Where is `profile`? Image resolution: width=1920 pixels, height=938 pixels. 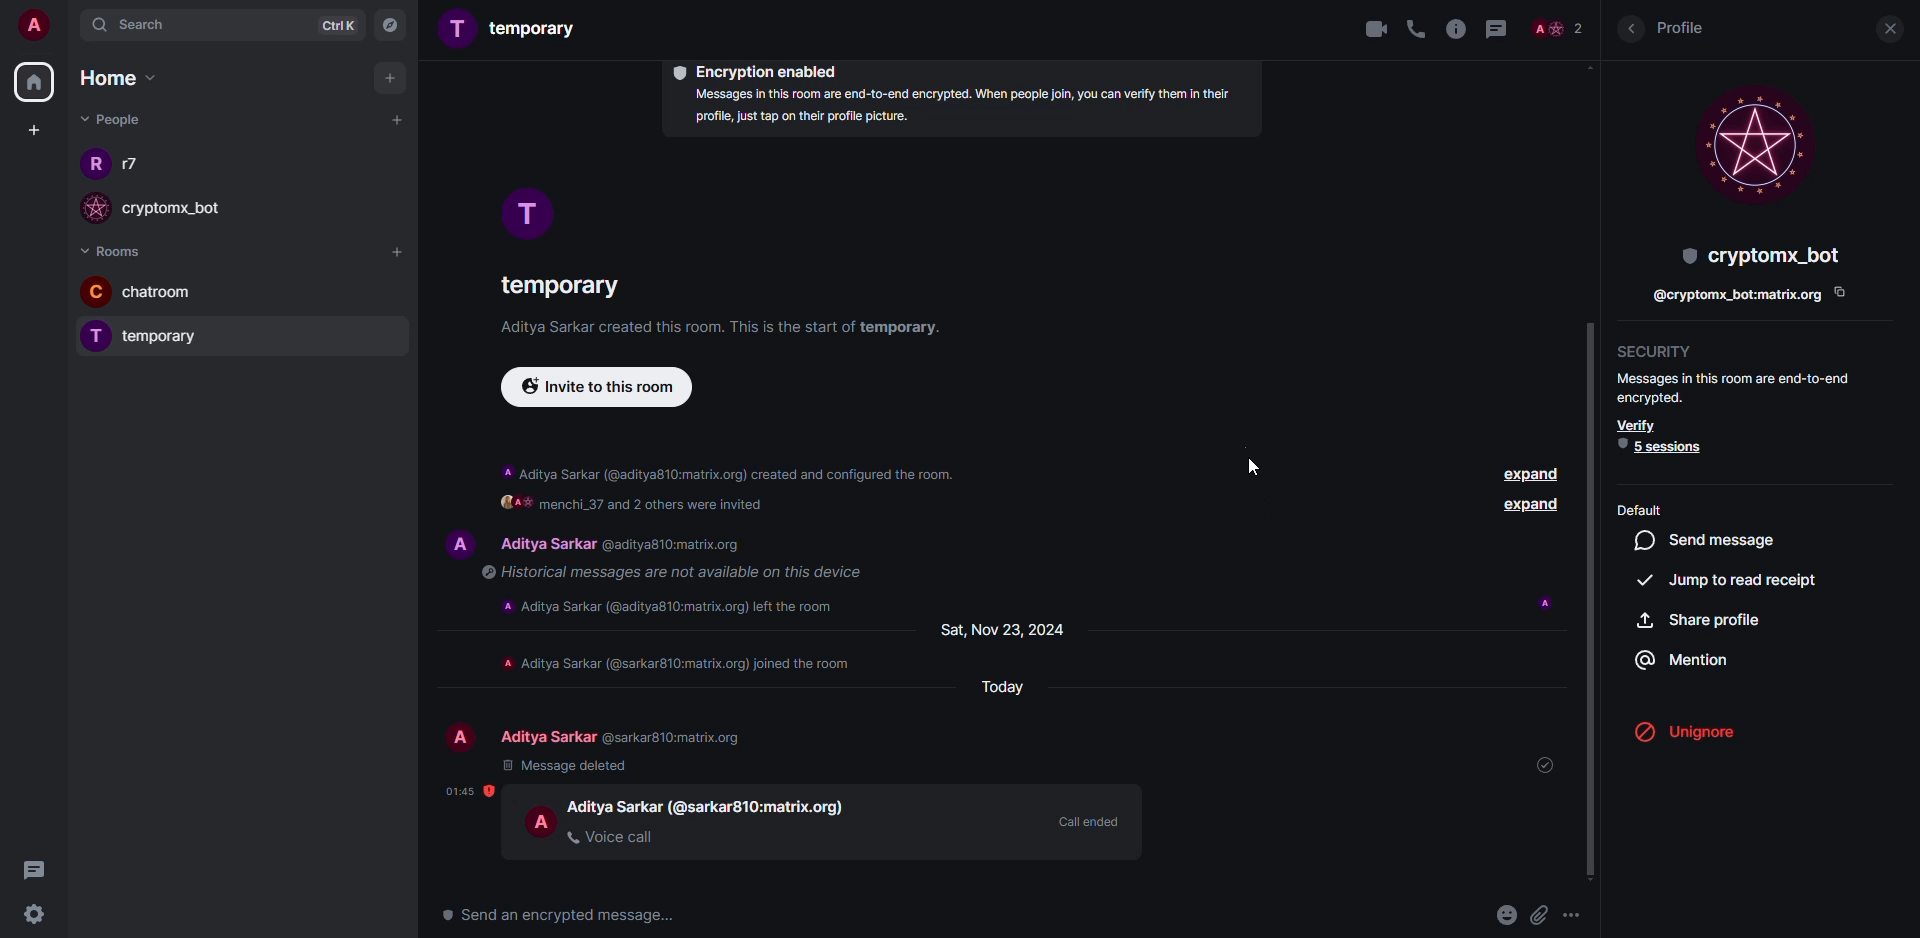
profile is located at coordinates (91, 168).